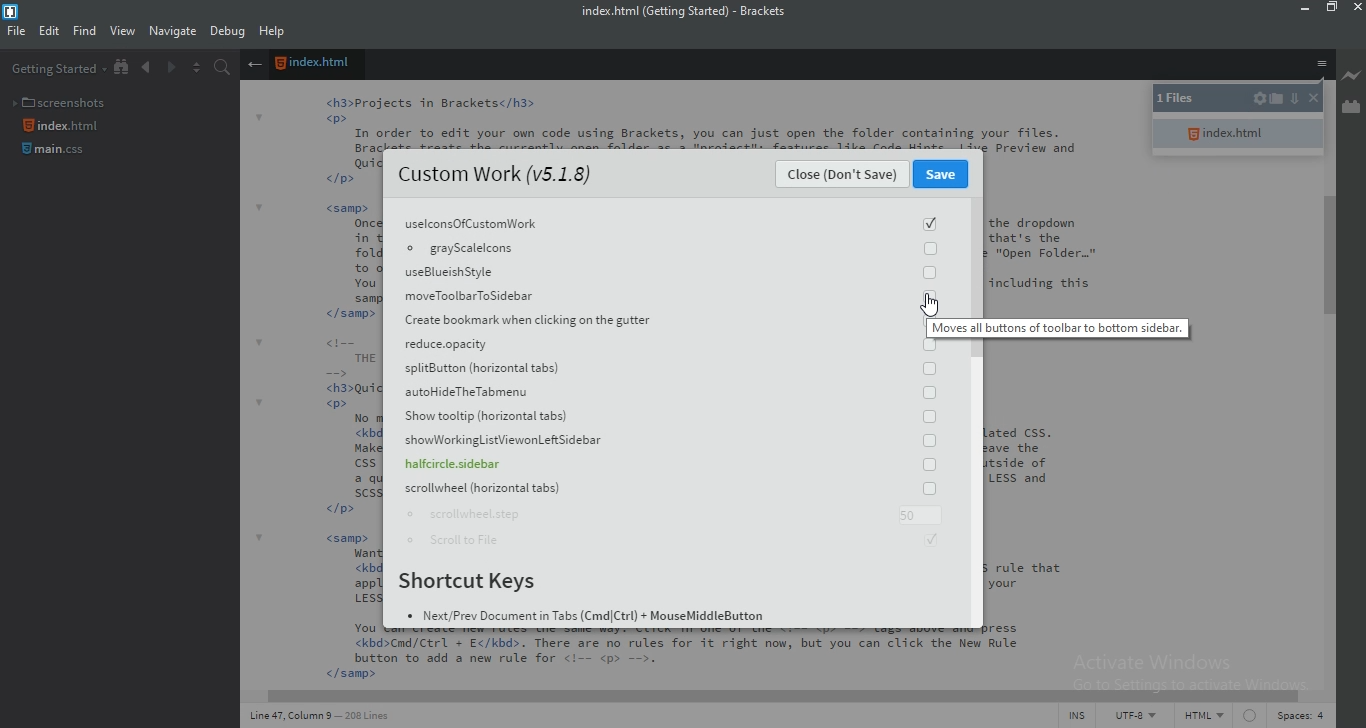  Describe the element at coordinates (1311, 100) in the screenshot. I see `close` at that location.